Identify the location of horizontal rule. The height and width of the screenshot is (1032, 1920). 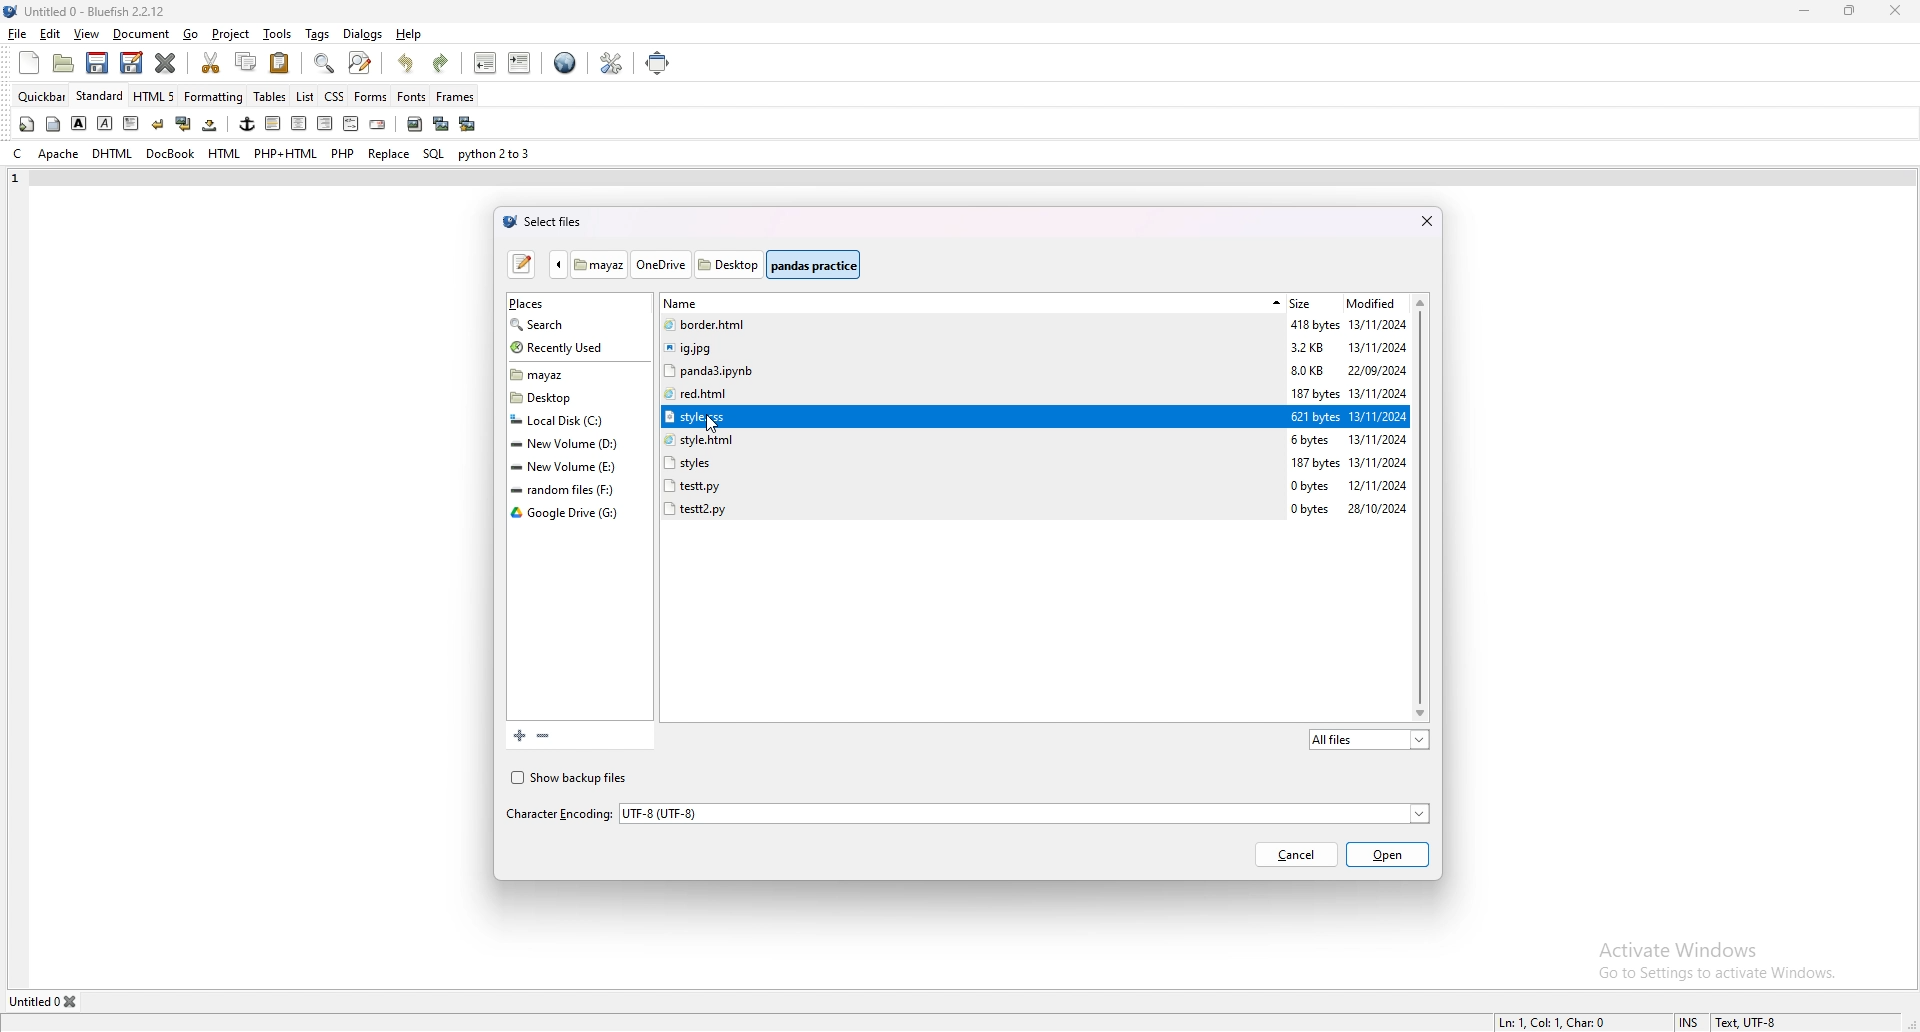
(273, 123).